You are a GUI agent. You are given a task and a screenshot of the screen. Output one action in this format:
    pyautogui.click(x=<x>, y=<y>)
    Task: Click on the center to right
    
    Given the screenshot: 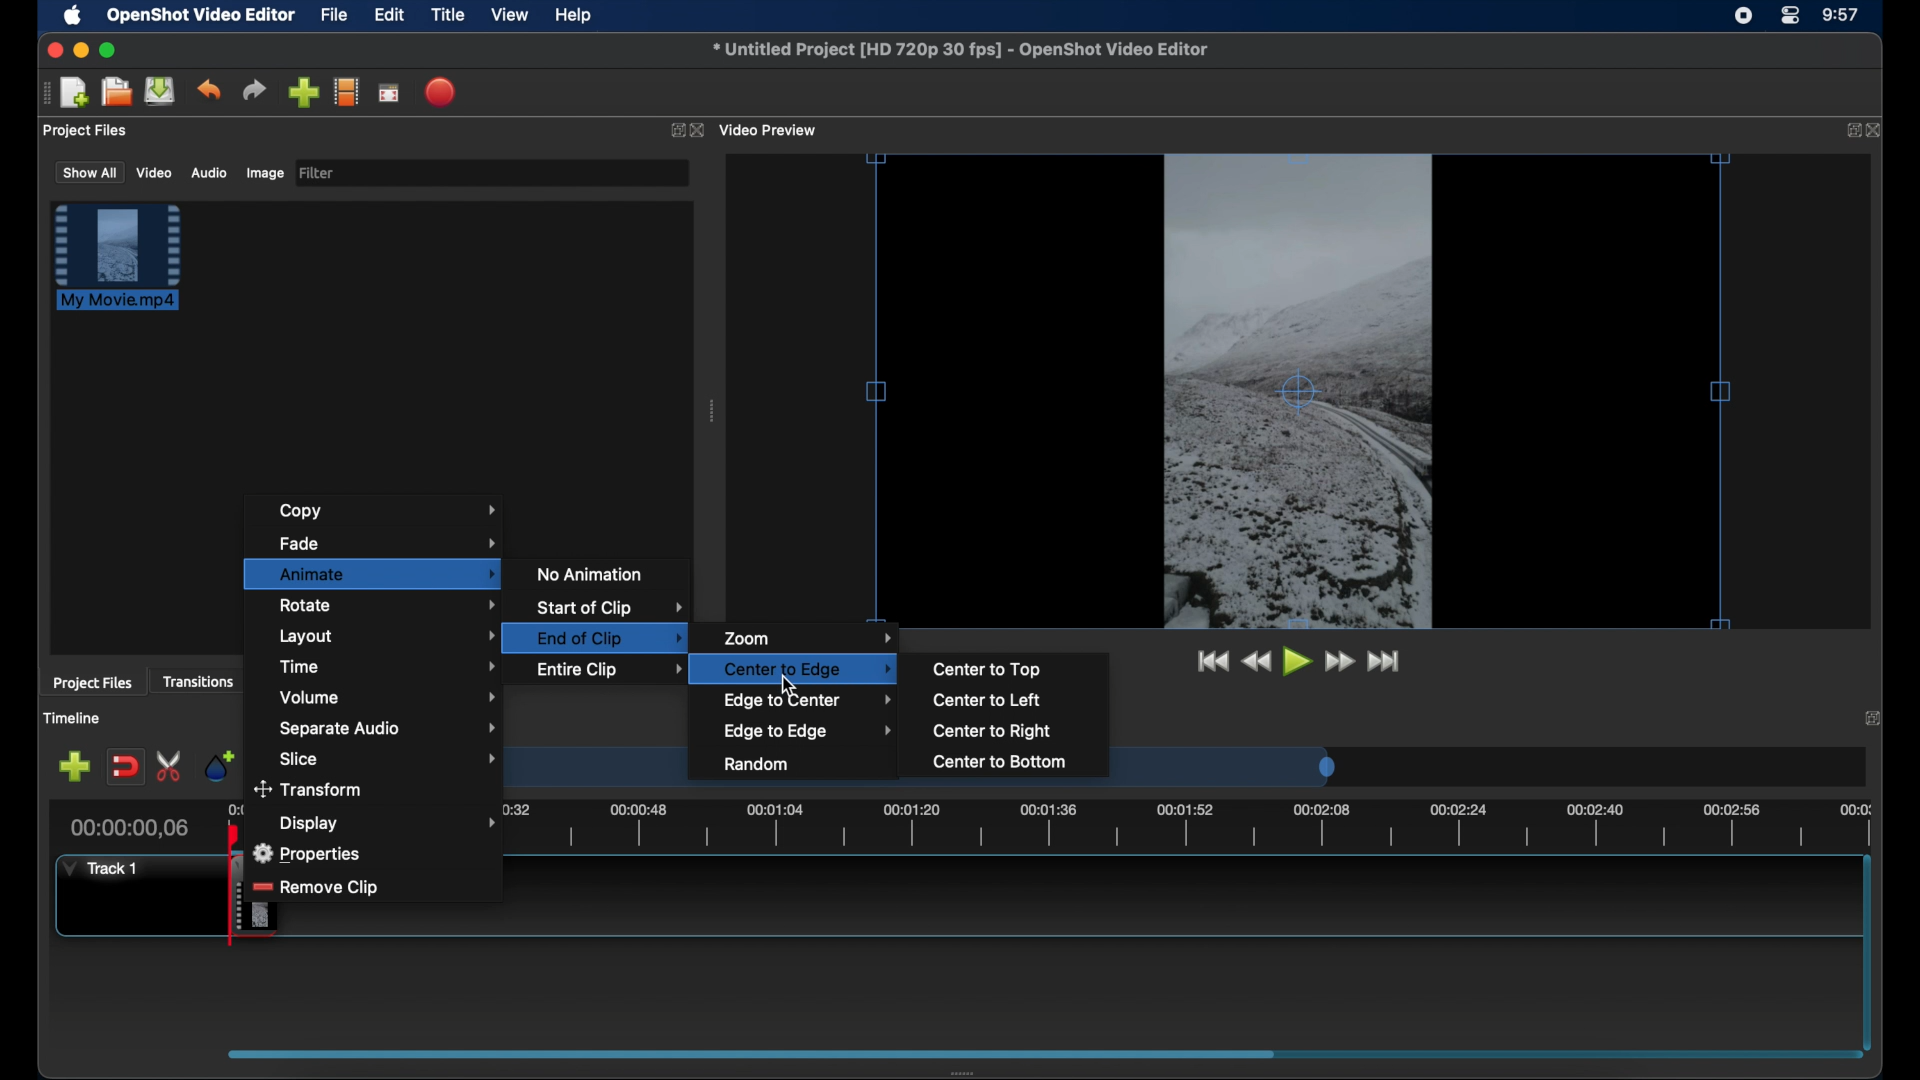 What is the action you would take?
    pyautogui.click(x=993, y=731)
    